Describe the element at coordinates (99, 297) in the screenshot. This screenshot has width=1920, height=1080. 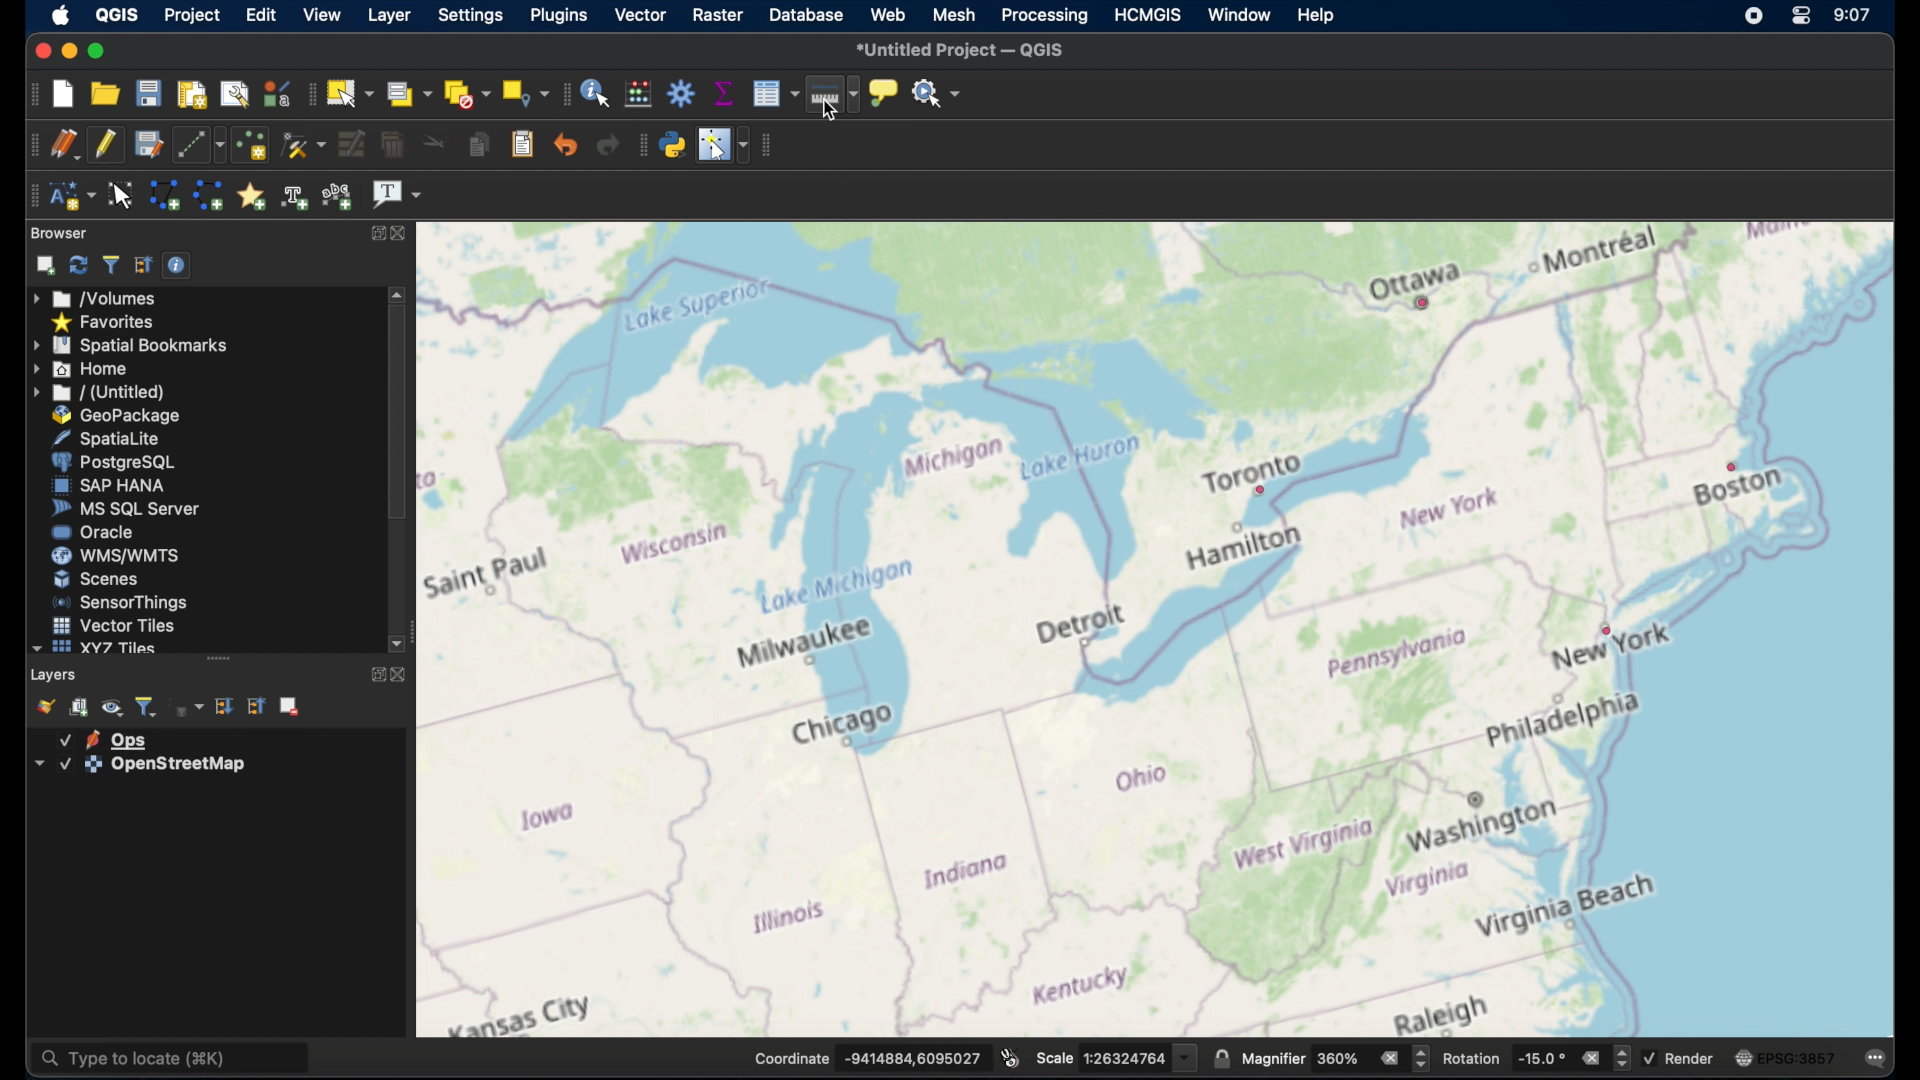
I see `volumes menu` at that location.